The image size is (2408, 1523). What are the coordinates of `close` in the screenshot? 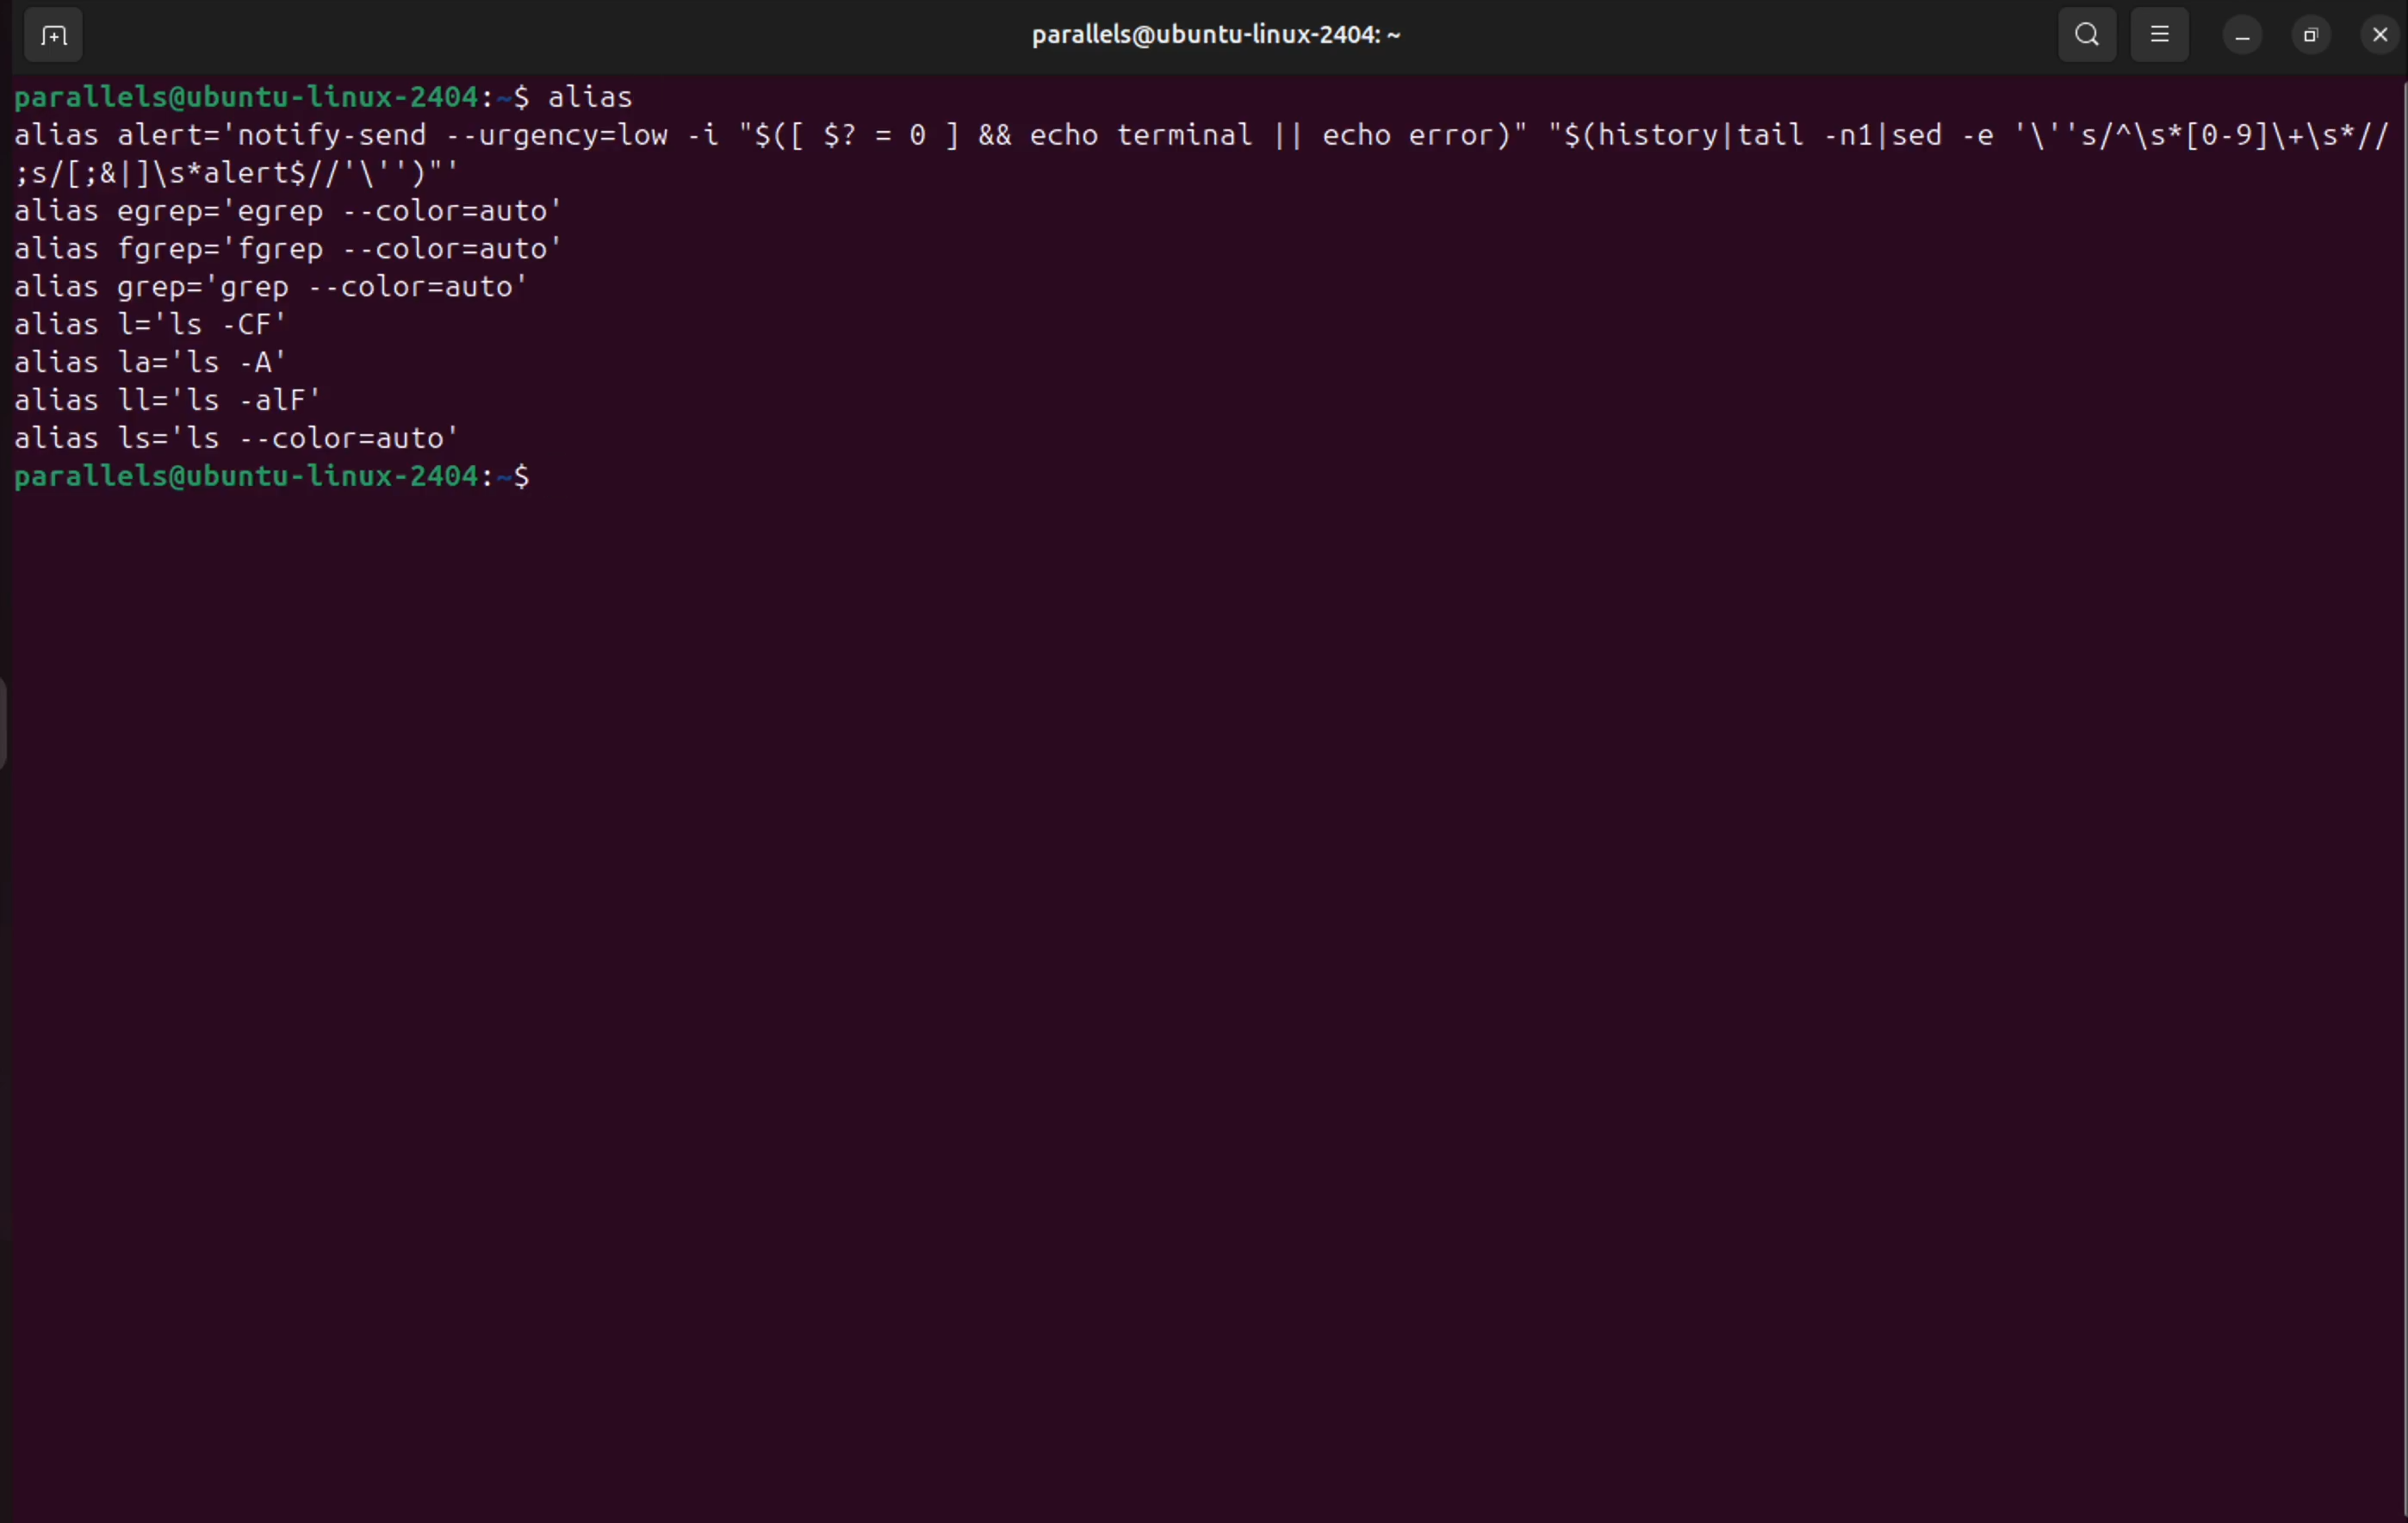 It's located at (2374, 33).